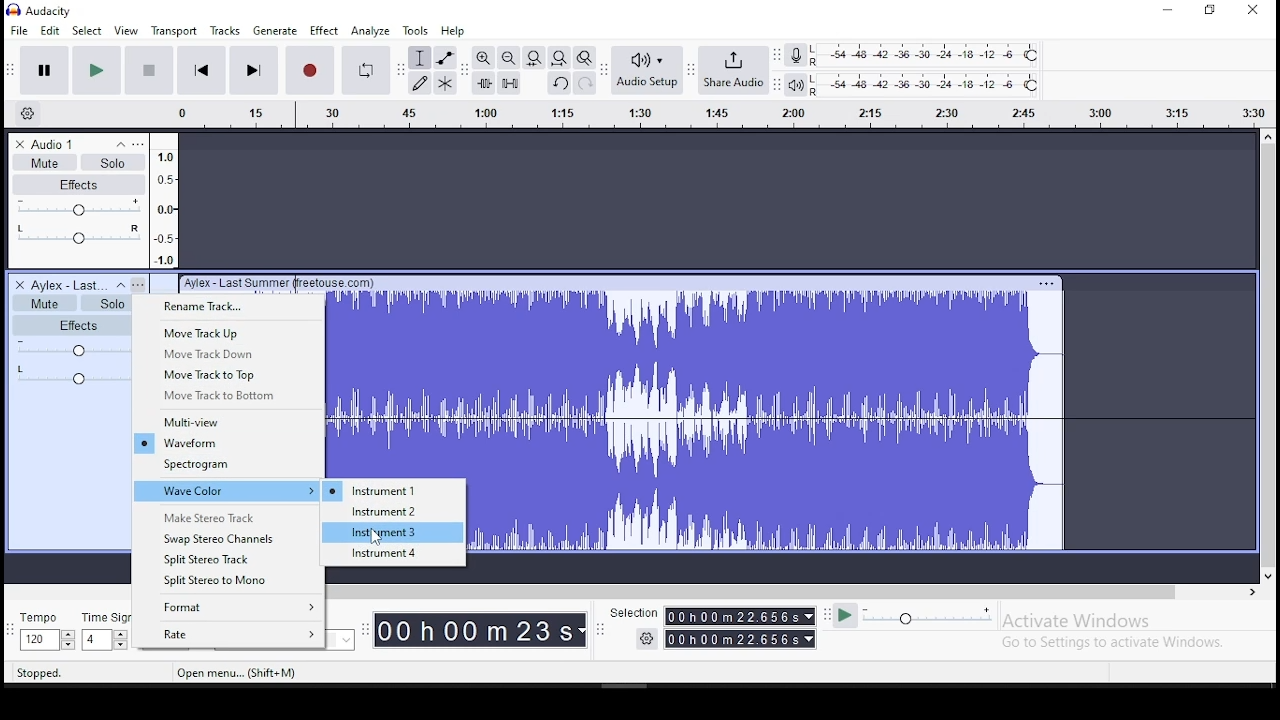 The width and height of the screenshot is (1280, 720). I want to click on split stereo to mono, so click(228, 581).